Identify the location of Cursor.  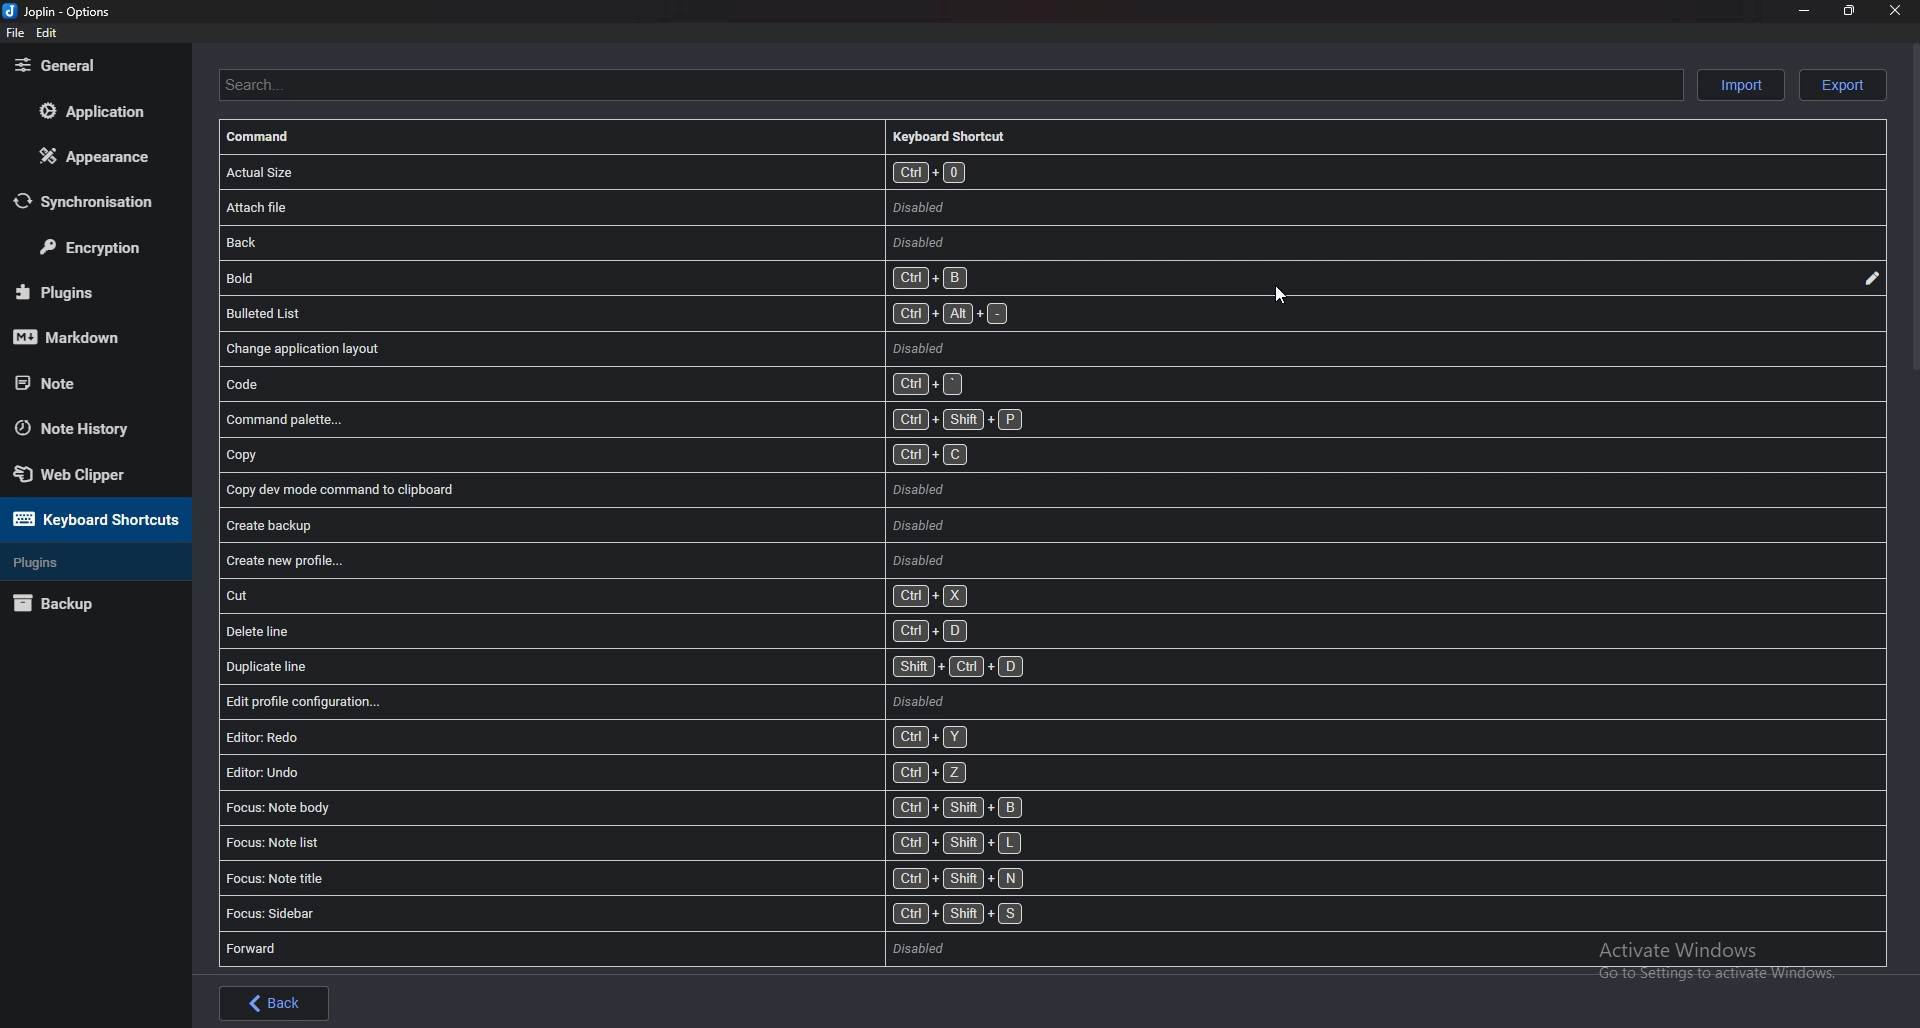
(1284, 295).